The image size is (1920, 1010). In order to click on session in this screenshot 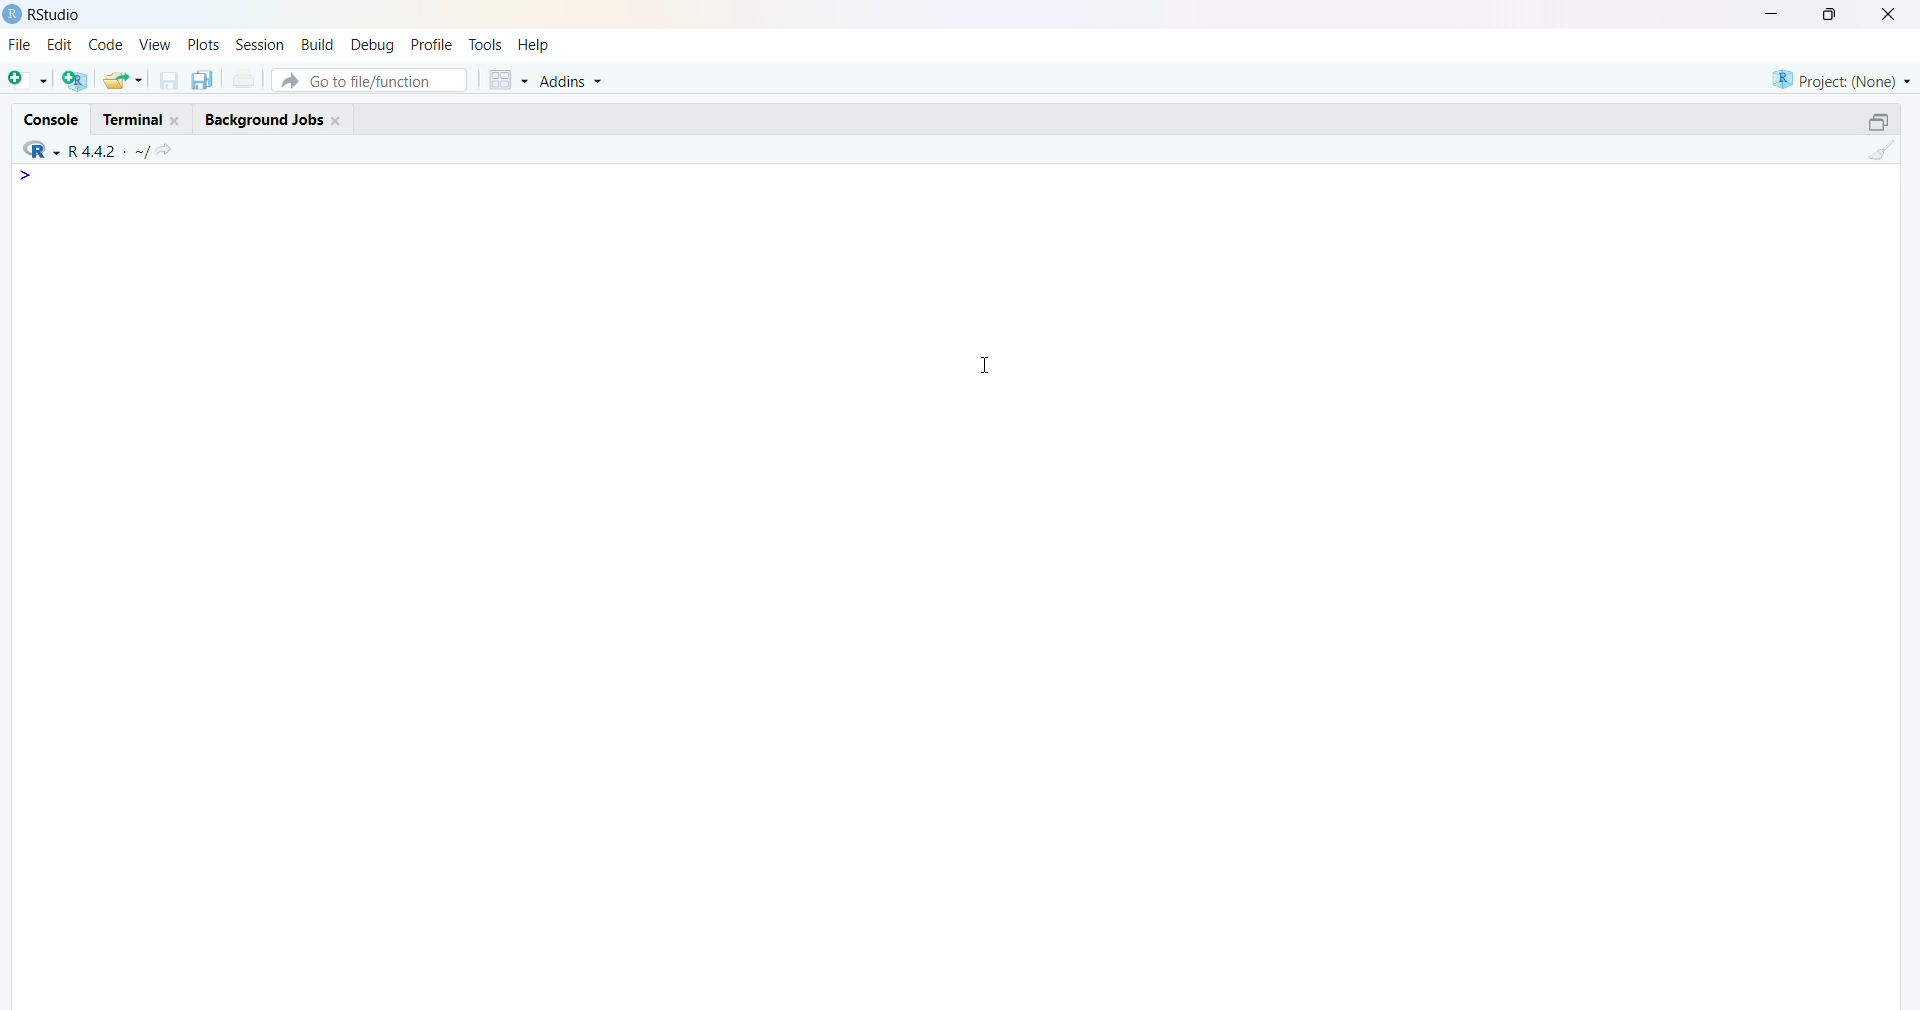, I will do `click(261, 45)`.